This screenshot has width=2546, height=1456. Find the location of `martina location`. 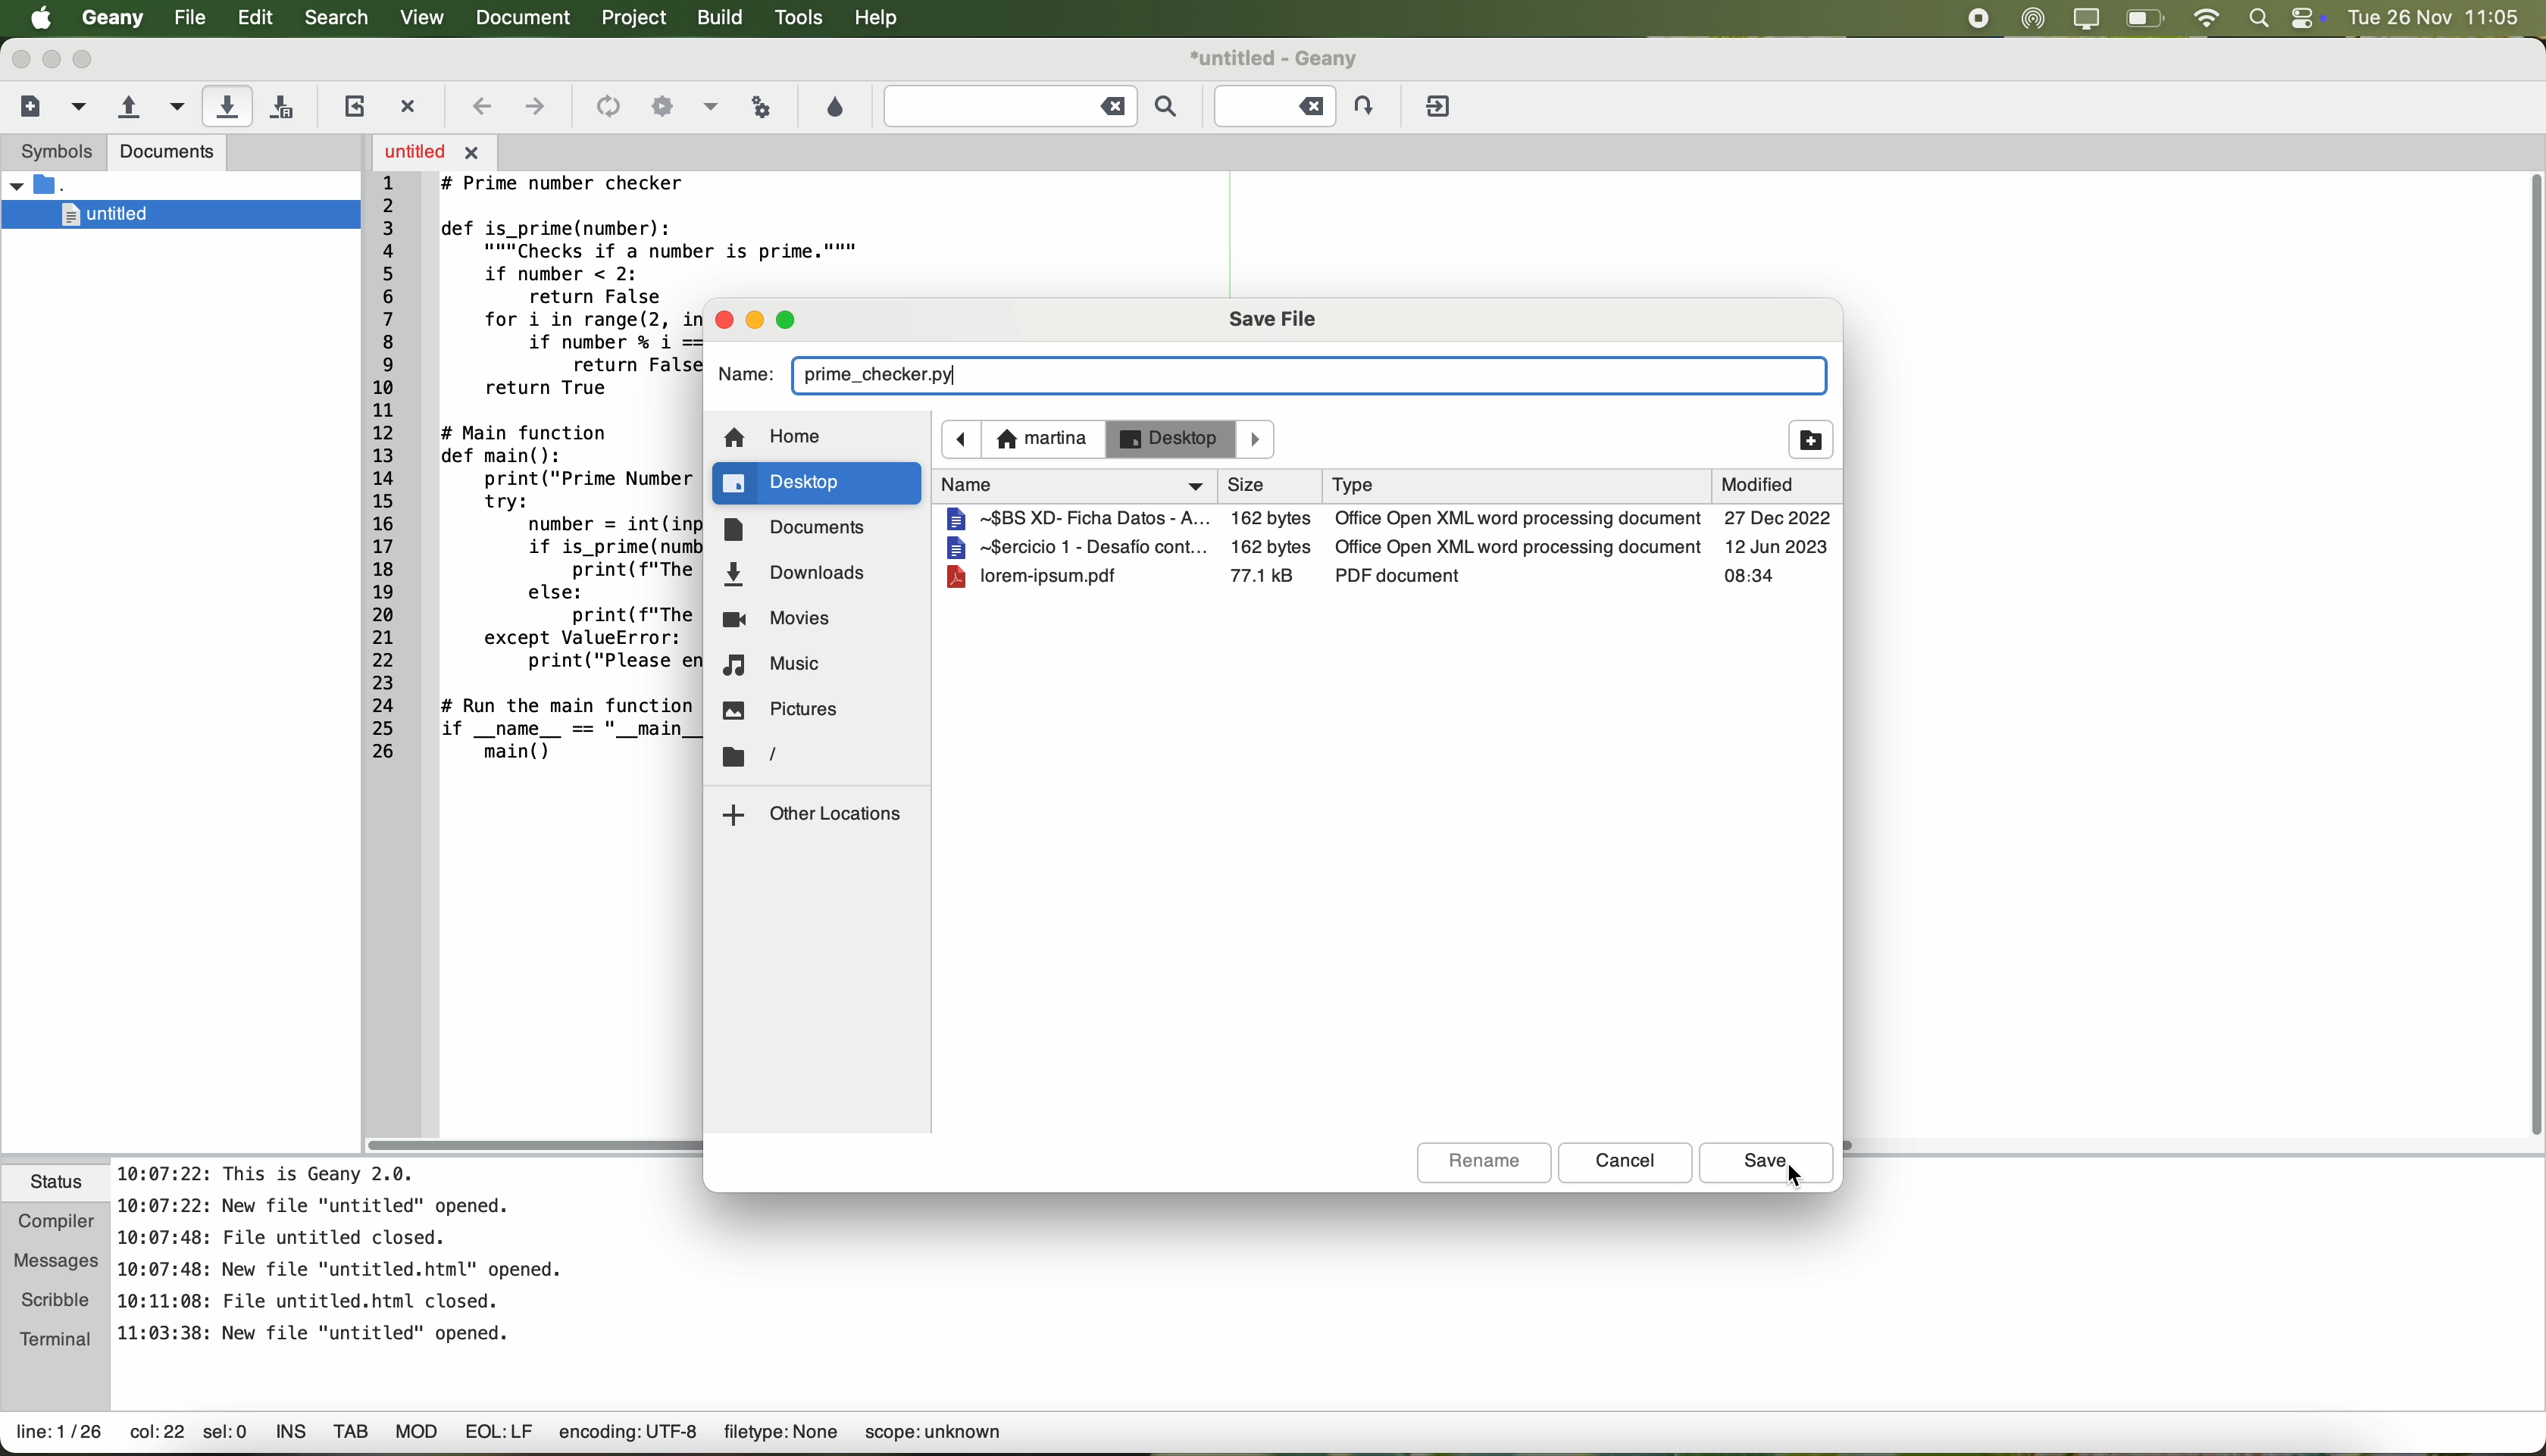

martina location is located at coordinates (1046, 440).